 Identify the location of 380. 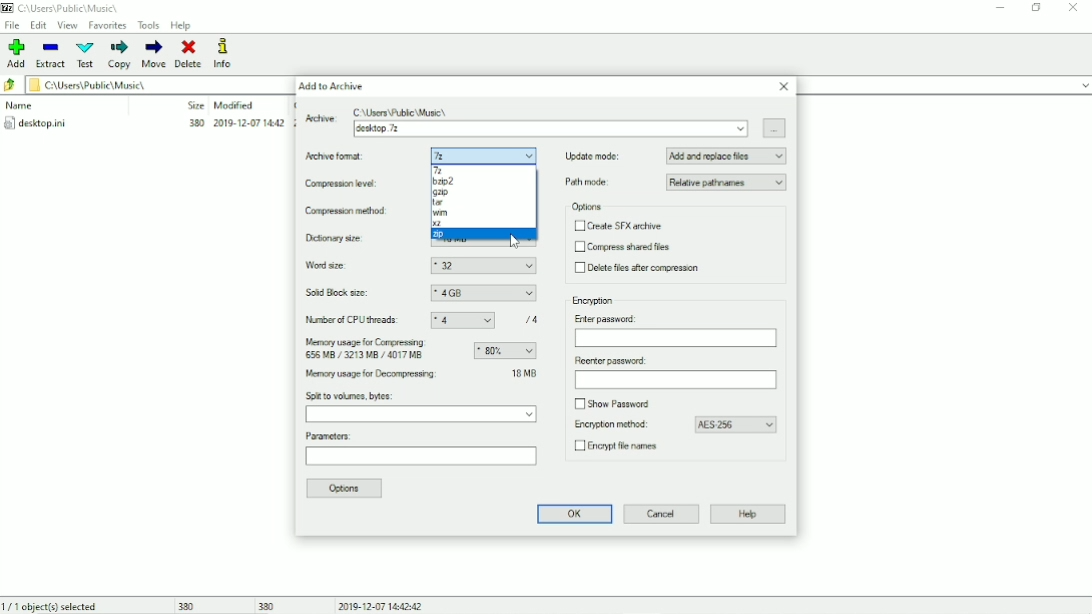
(187, 604).